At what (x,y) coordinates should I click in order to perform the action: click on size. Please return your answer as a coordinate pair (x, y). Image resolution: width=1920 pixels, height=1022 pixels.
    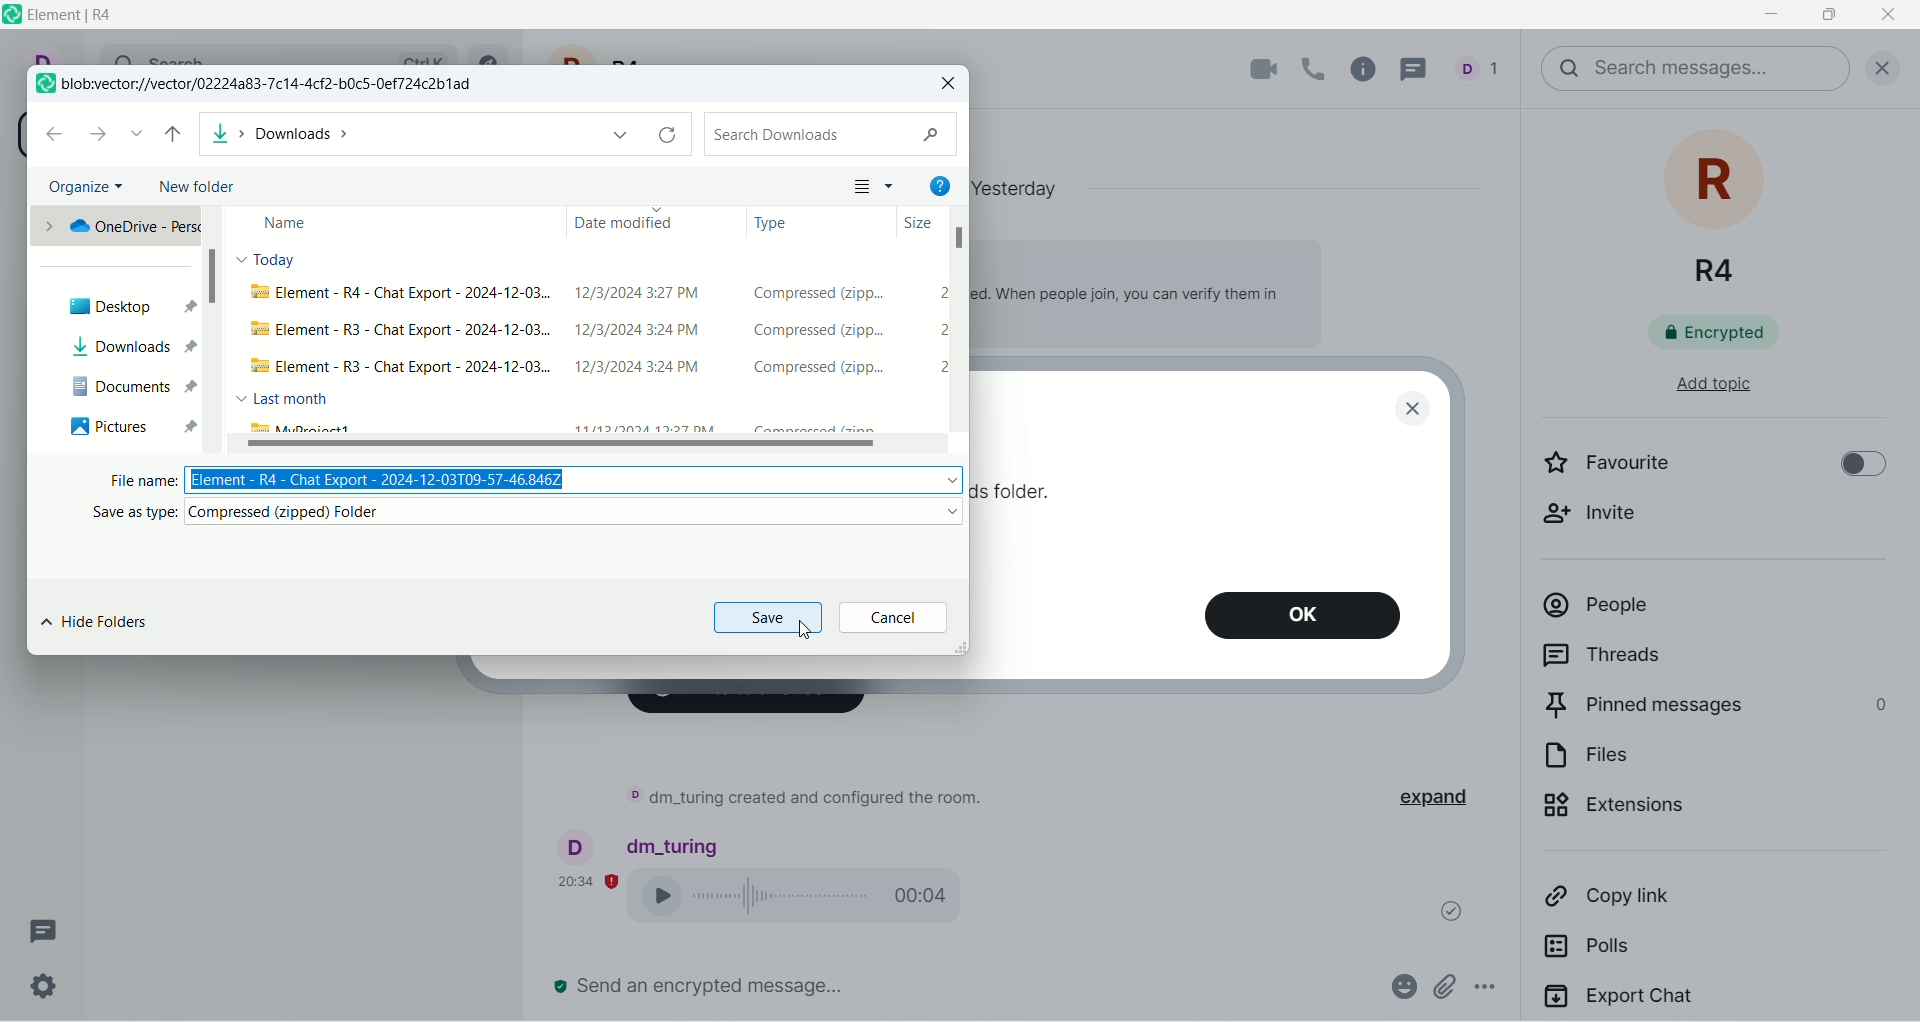
    Looking at the image, I should click on (921, 224).